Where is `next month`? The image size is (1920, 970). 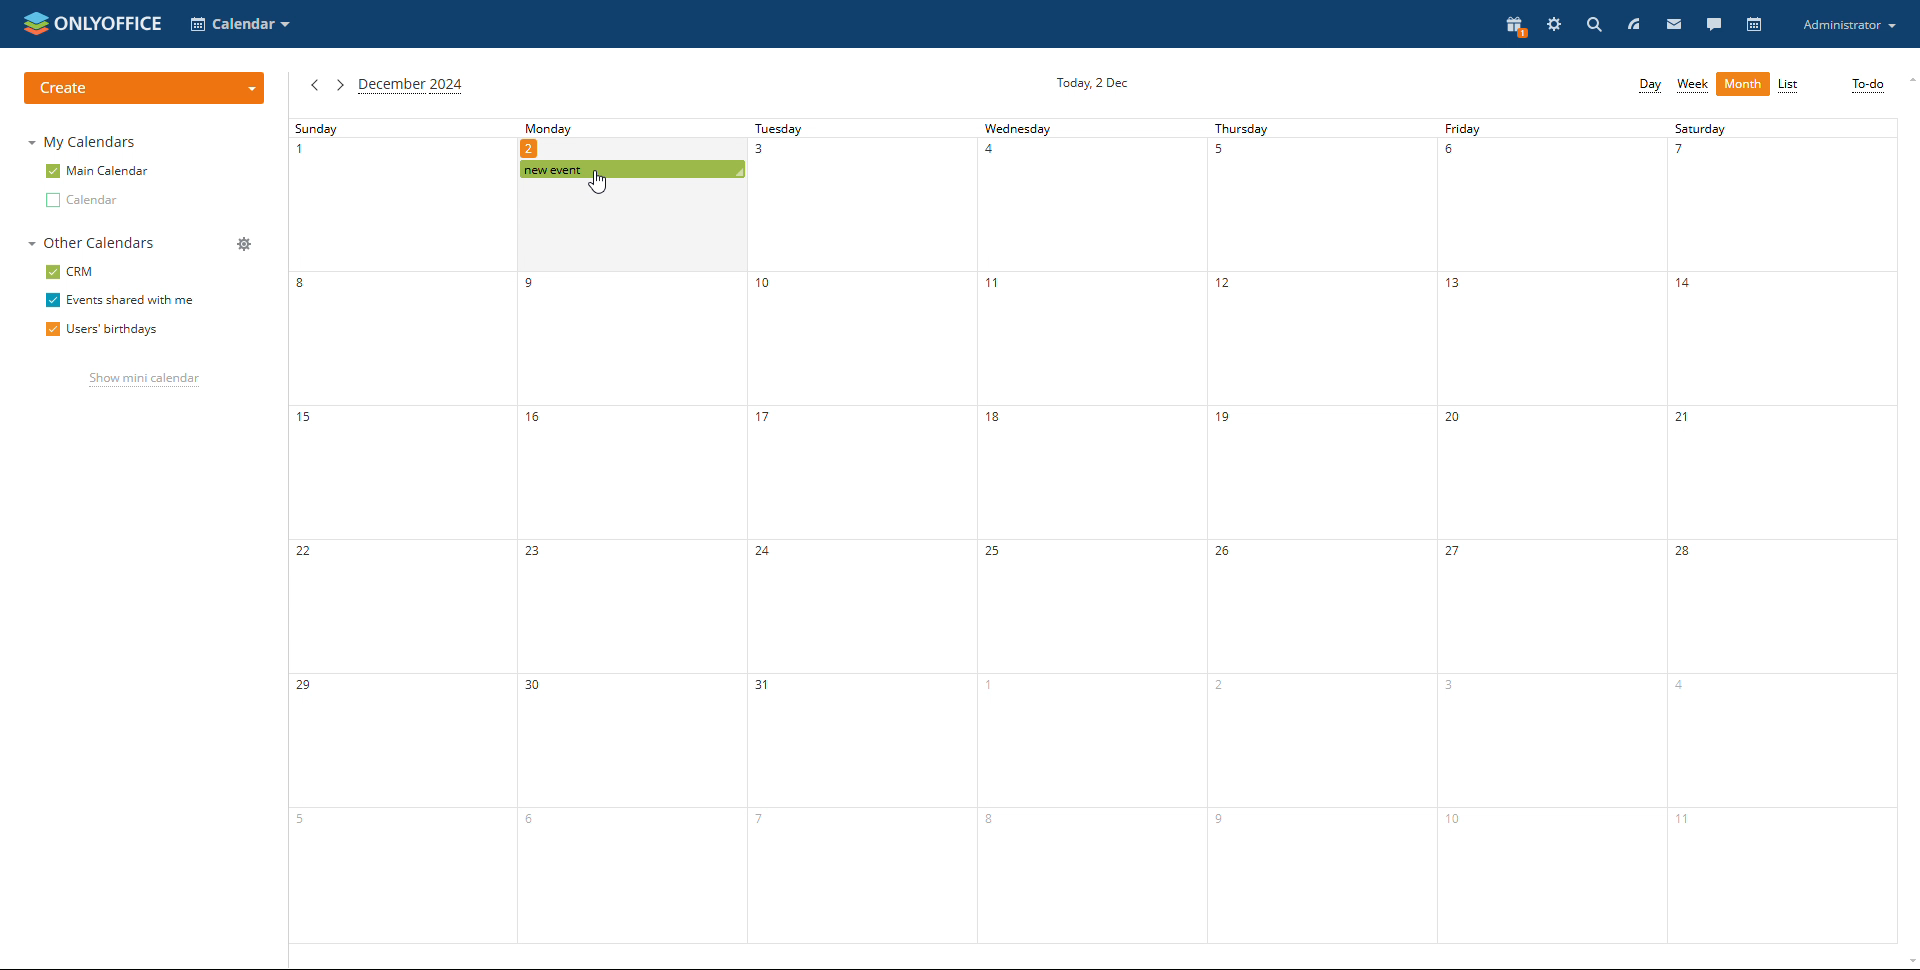
next month is located at coordinates (338, 86).